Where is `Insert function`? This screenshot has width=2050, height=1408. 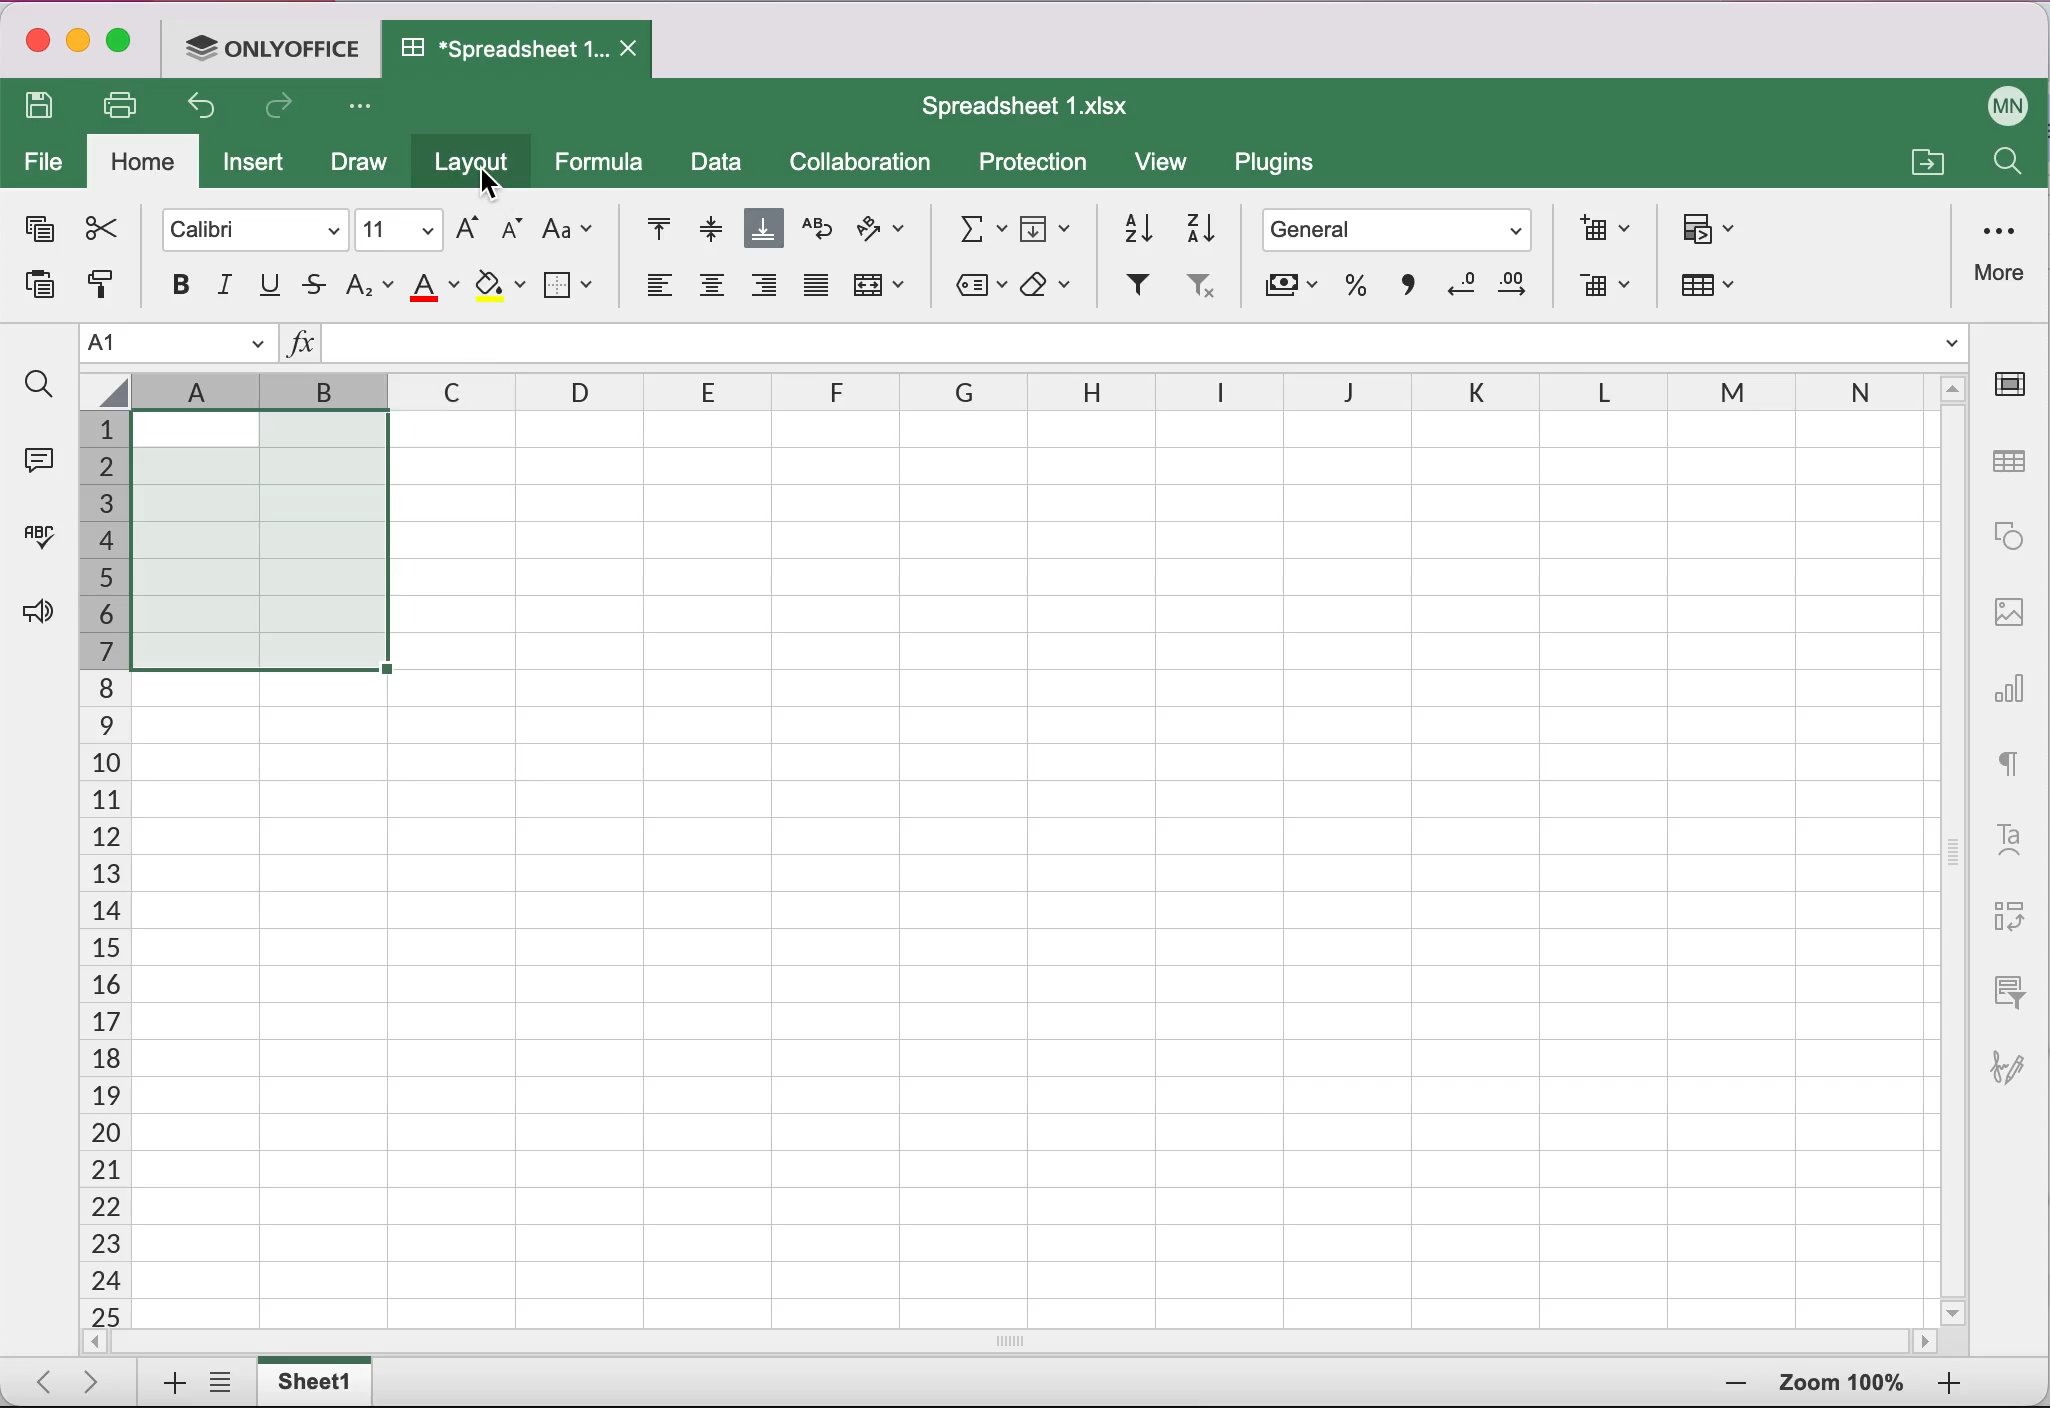
Insert function is located at coordinates (300, 347).